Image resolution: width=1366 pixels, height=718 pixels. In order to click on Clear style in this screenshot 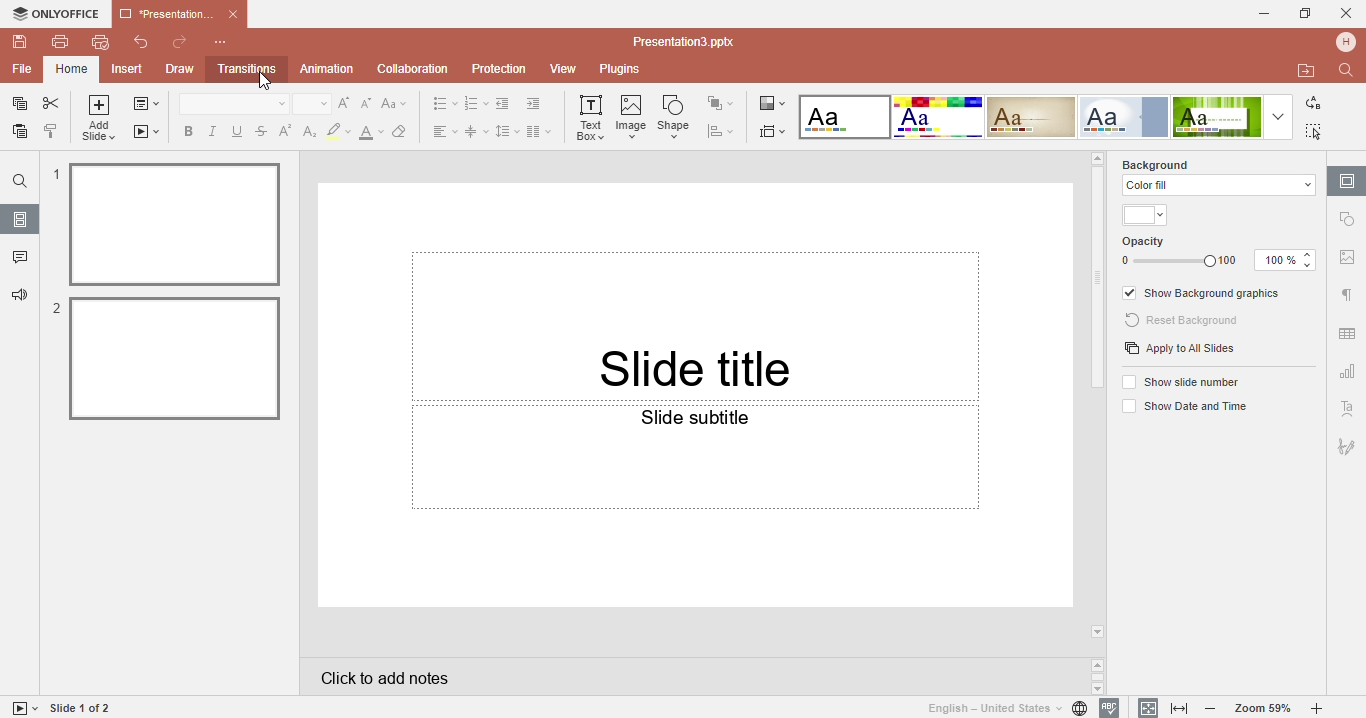, I will do `click(403, 130)`.